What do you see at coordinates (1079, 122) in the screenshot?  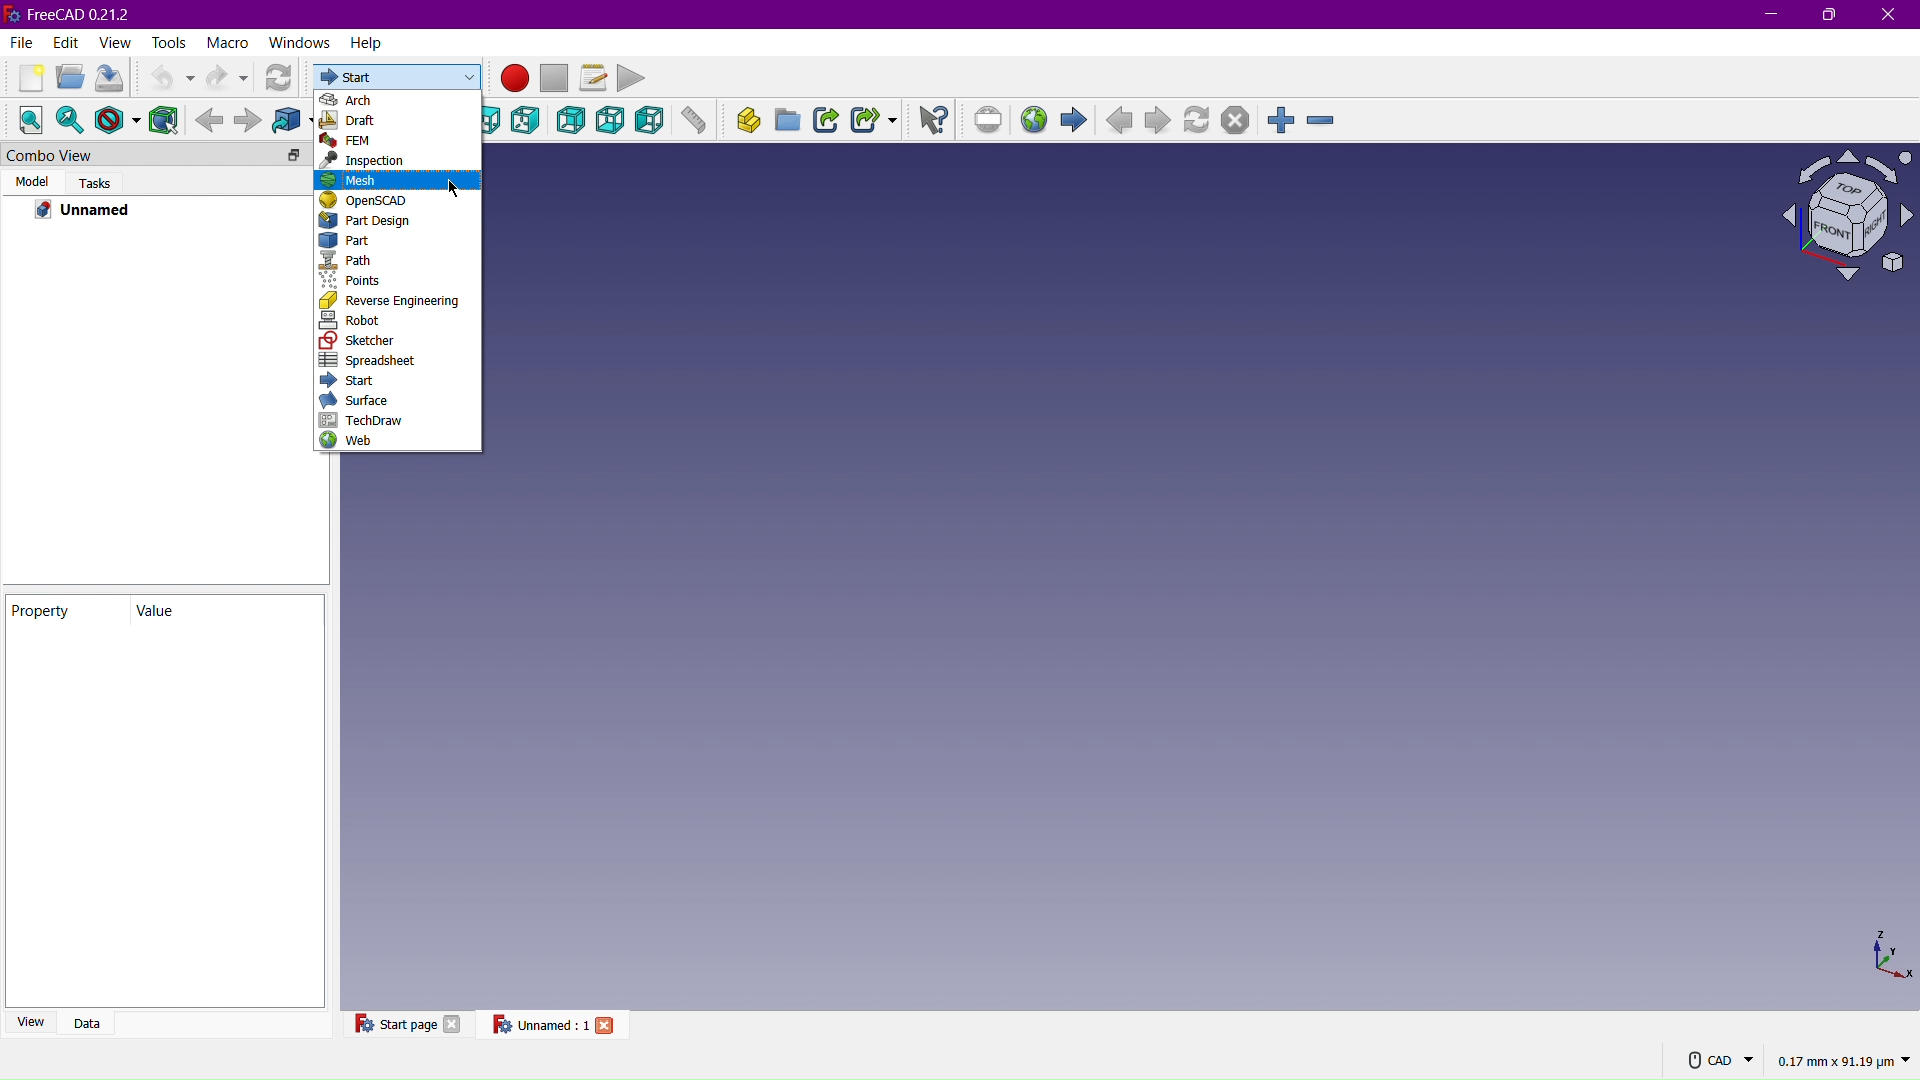 I see `Start` at bounding box center [1079, 122].